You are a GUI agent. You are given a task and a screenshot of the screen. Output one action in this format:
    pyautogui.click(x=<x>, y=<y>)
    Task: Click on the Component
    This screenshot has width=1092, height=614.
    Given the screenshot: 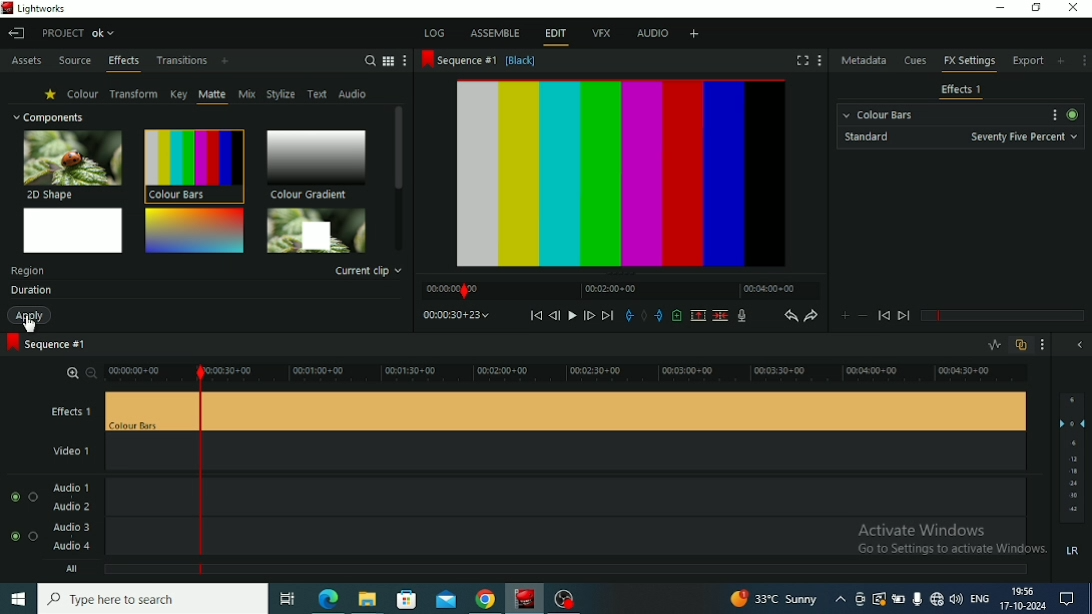 What is the action you would take?
    pyautogui.click(x=48, y=117)
    